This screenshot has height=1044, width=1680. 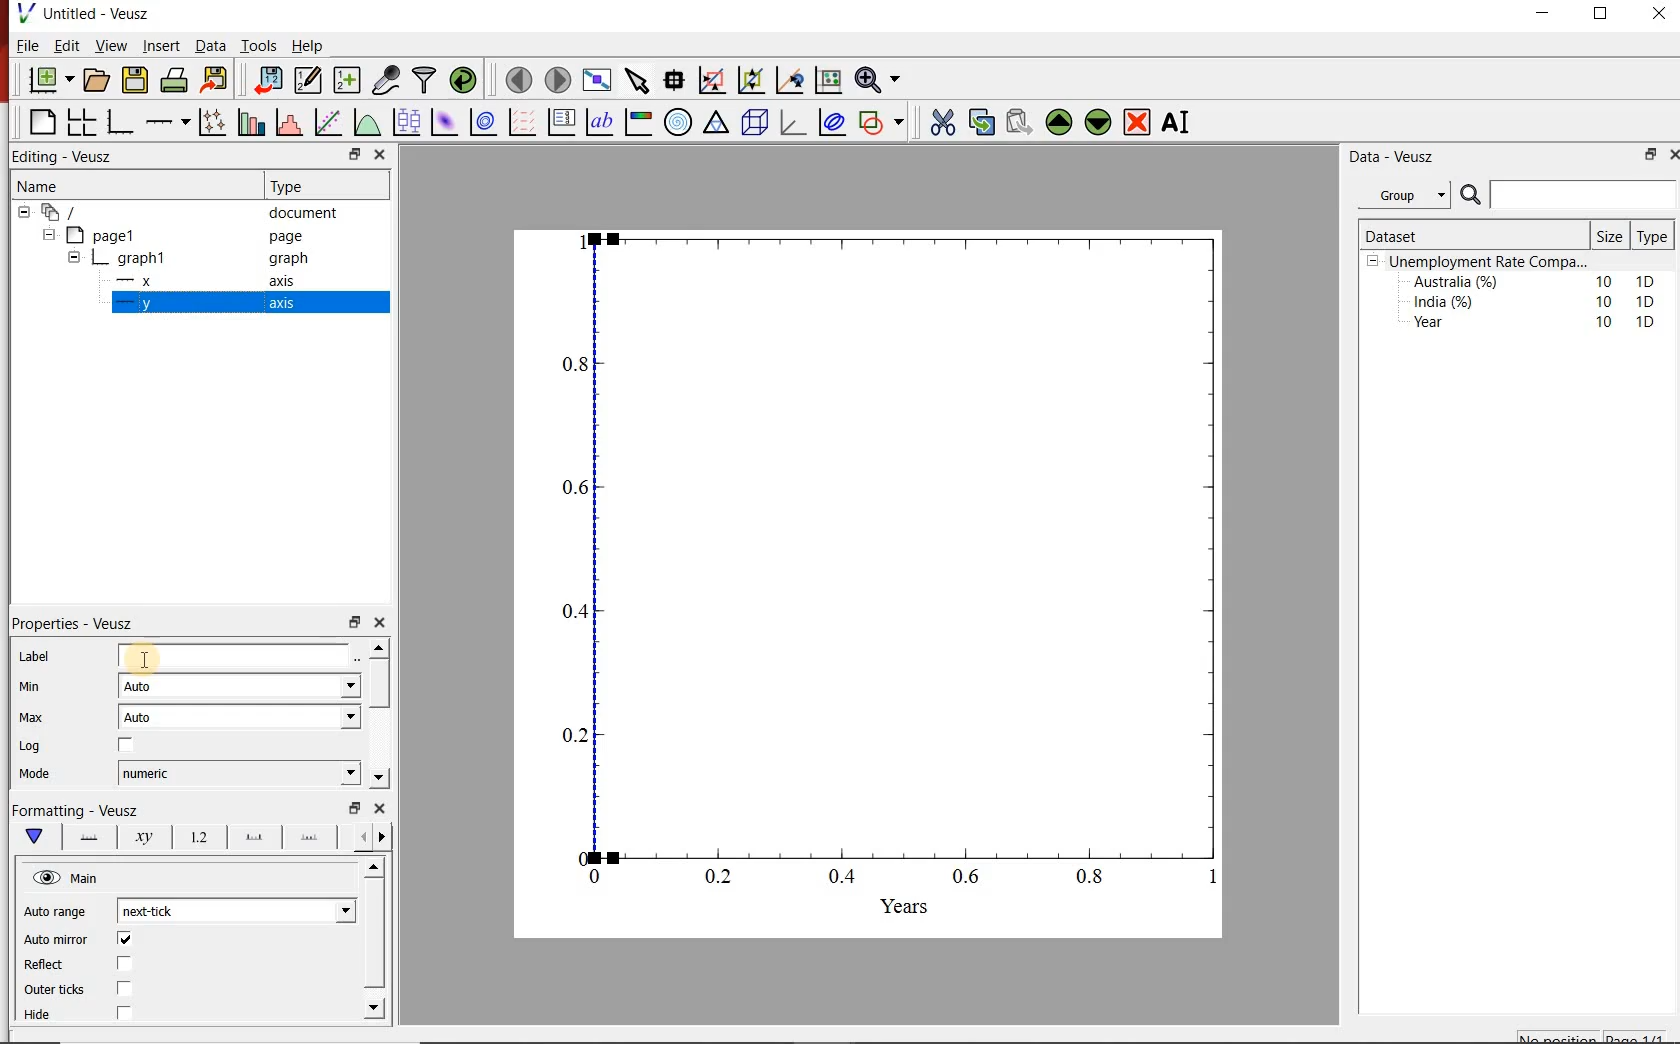 What do you see at coordinates (124, 1013) in the screenshot?
I see `checkbox` at bounding box center [124, 1013].